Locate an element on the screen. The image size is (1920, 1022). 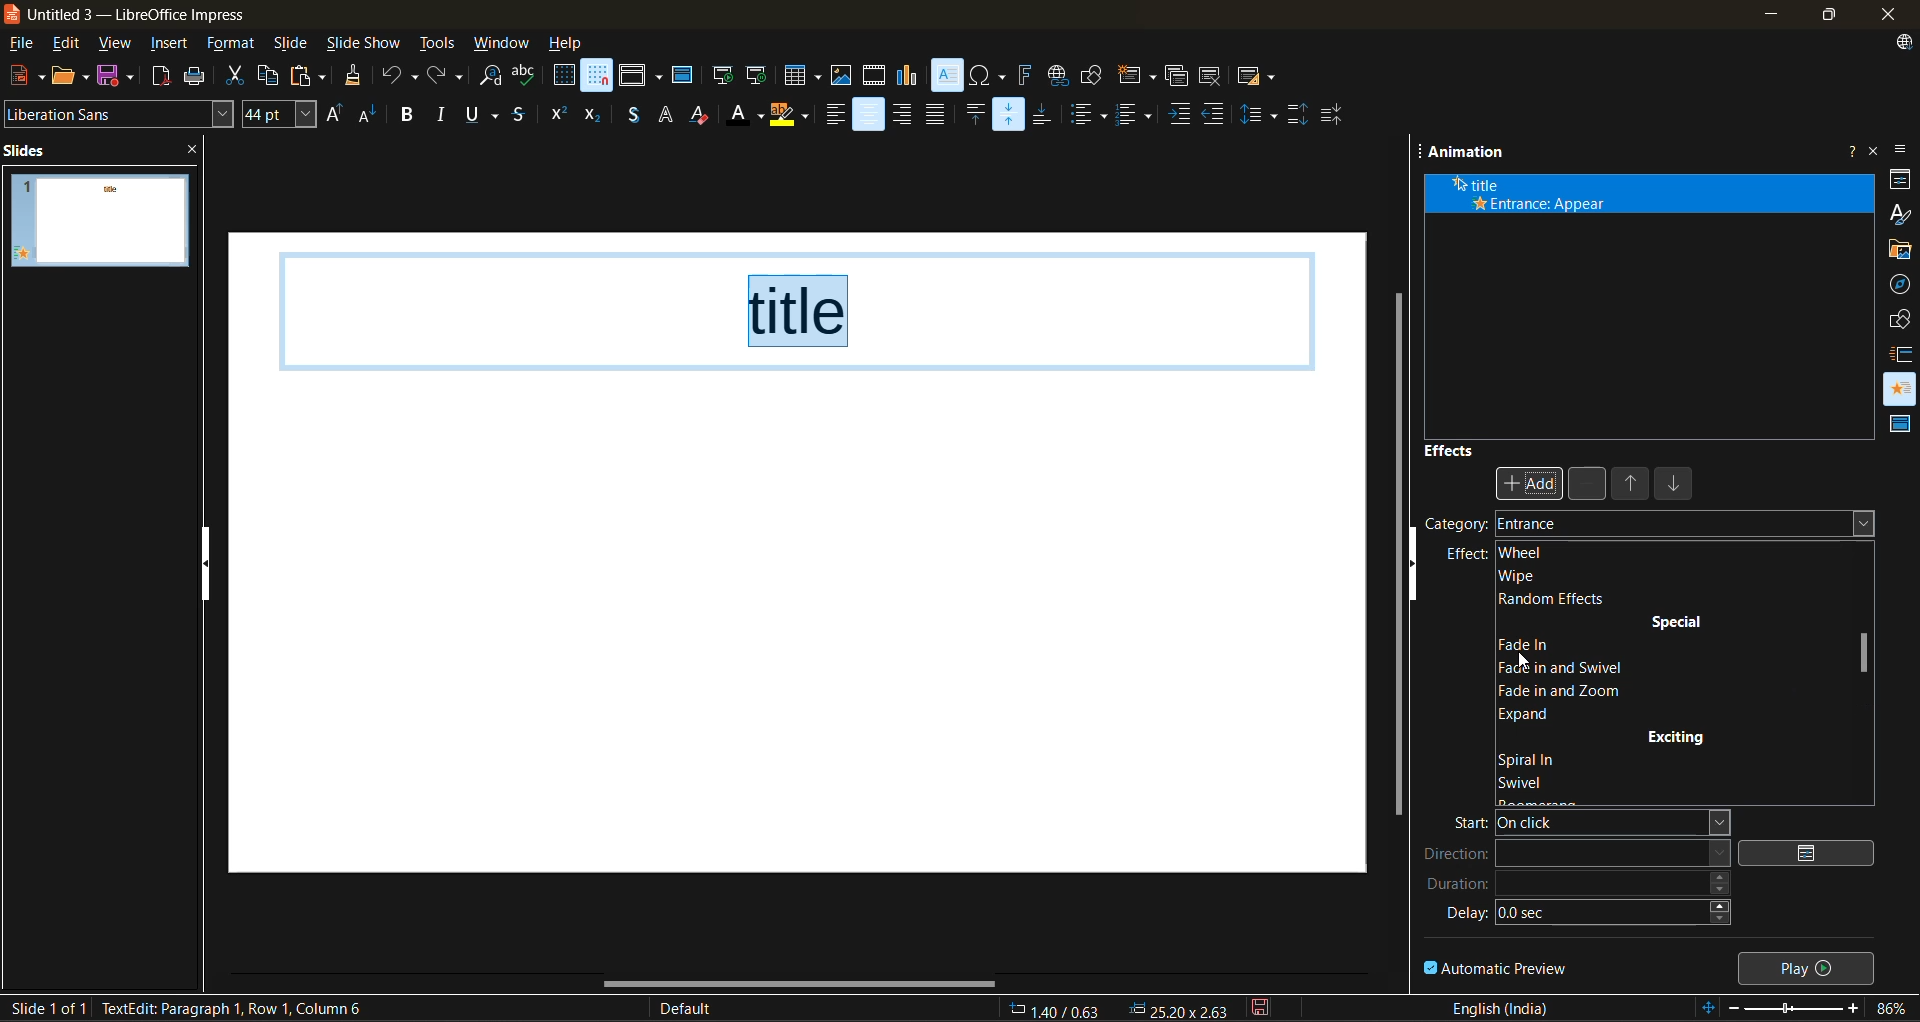
effect is located at coordinates (1468, 555).